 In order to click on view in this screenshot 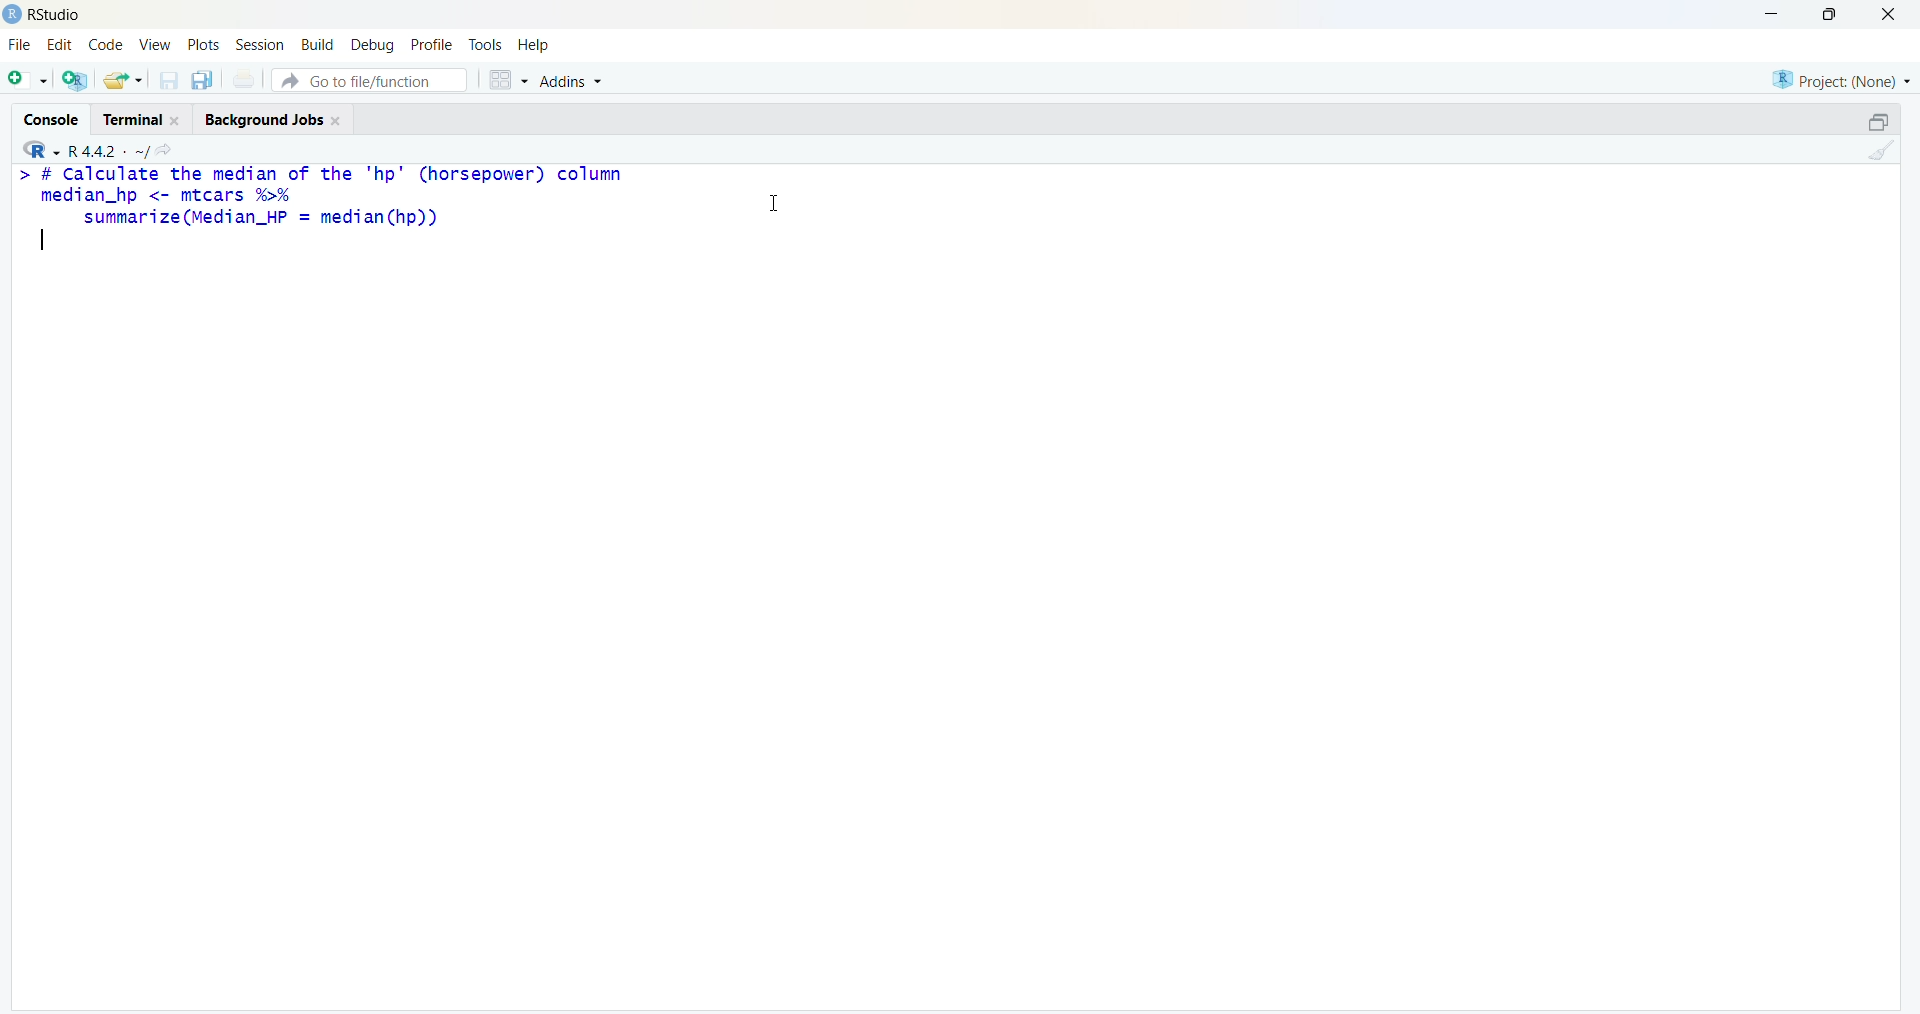, I will do `click(156, 46)`.